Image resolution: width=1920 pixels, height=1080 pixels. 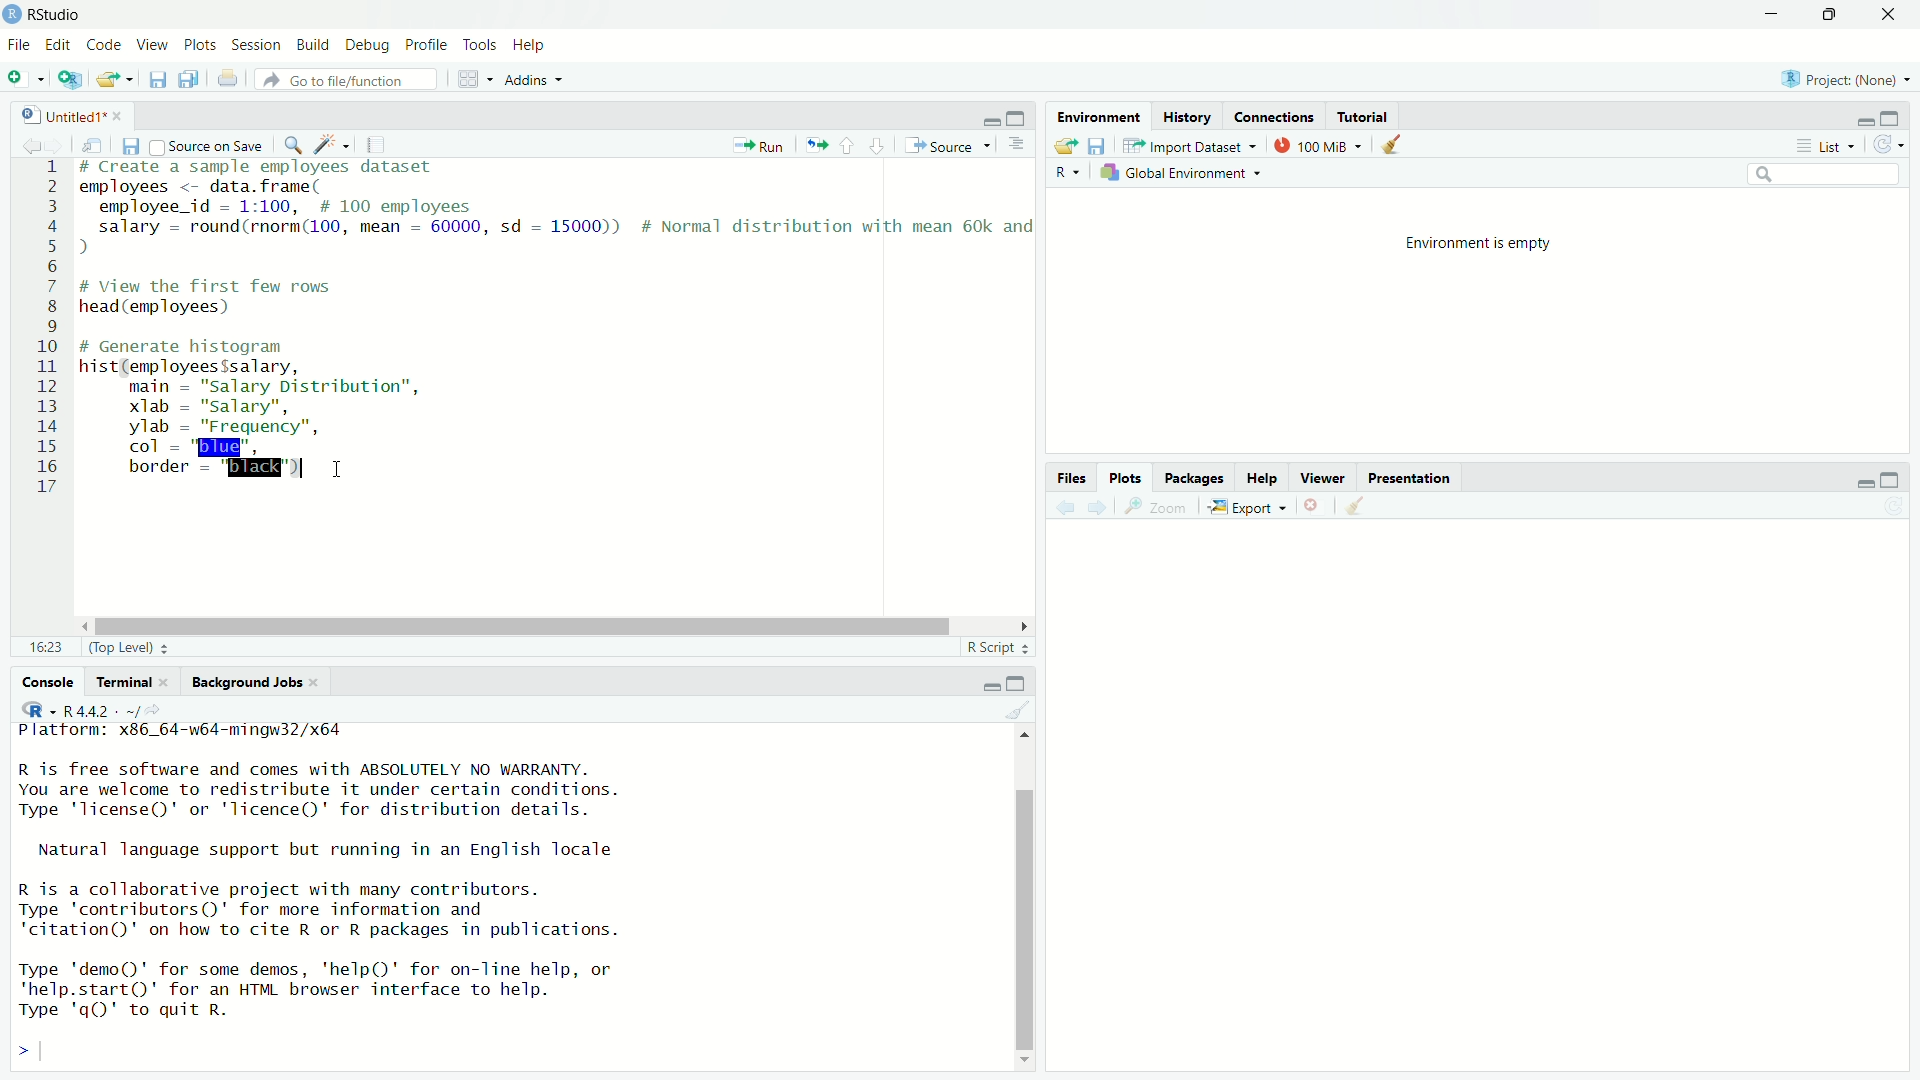 I want to click on 16:23, so click(x=48, y=646).